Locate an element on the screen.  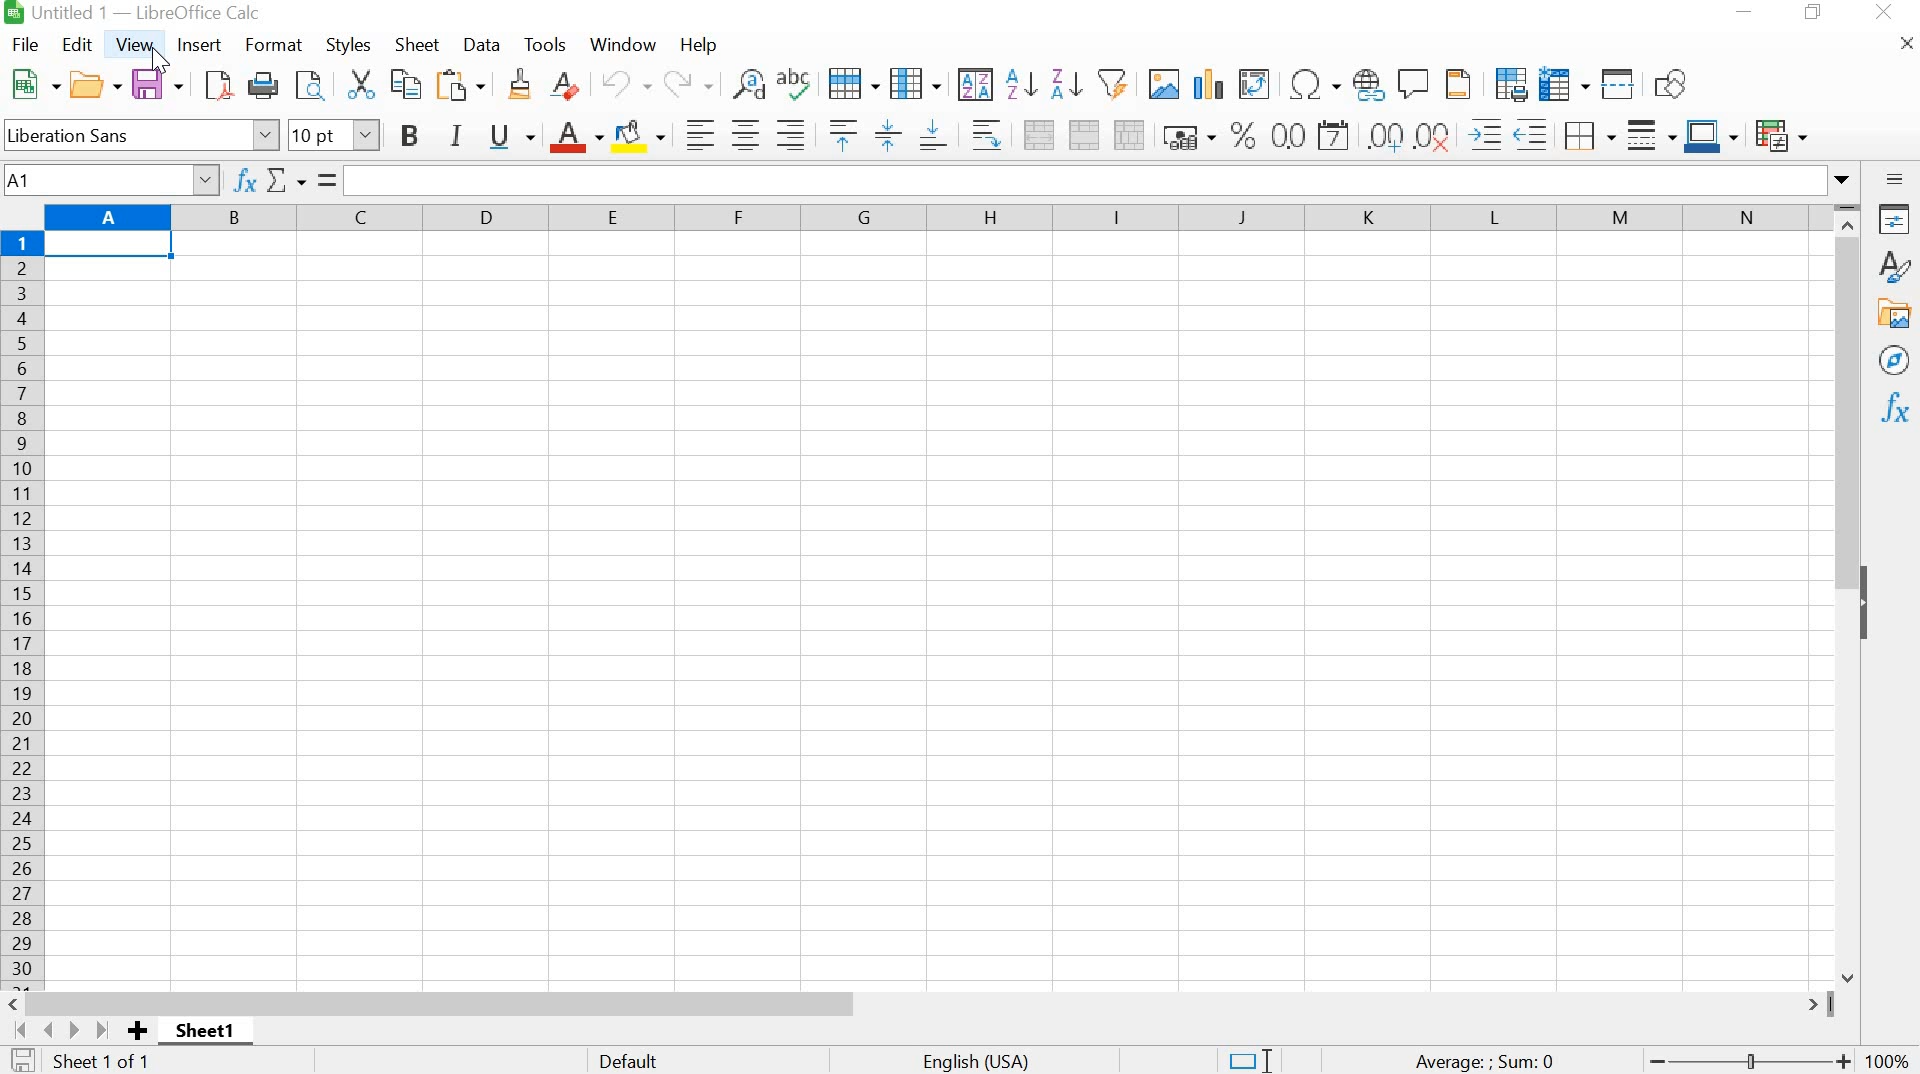
SAVE AS PDF is located at coordinates (216, 88).